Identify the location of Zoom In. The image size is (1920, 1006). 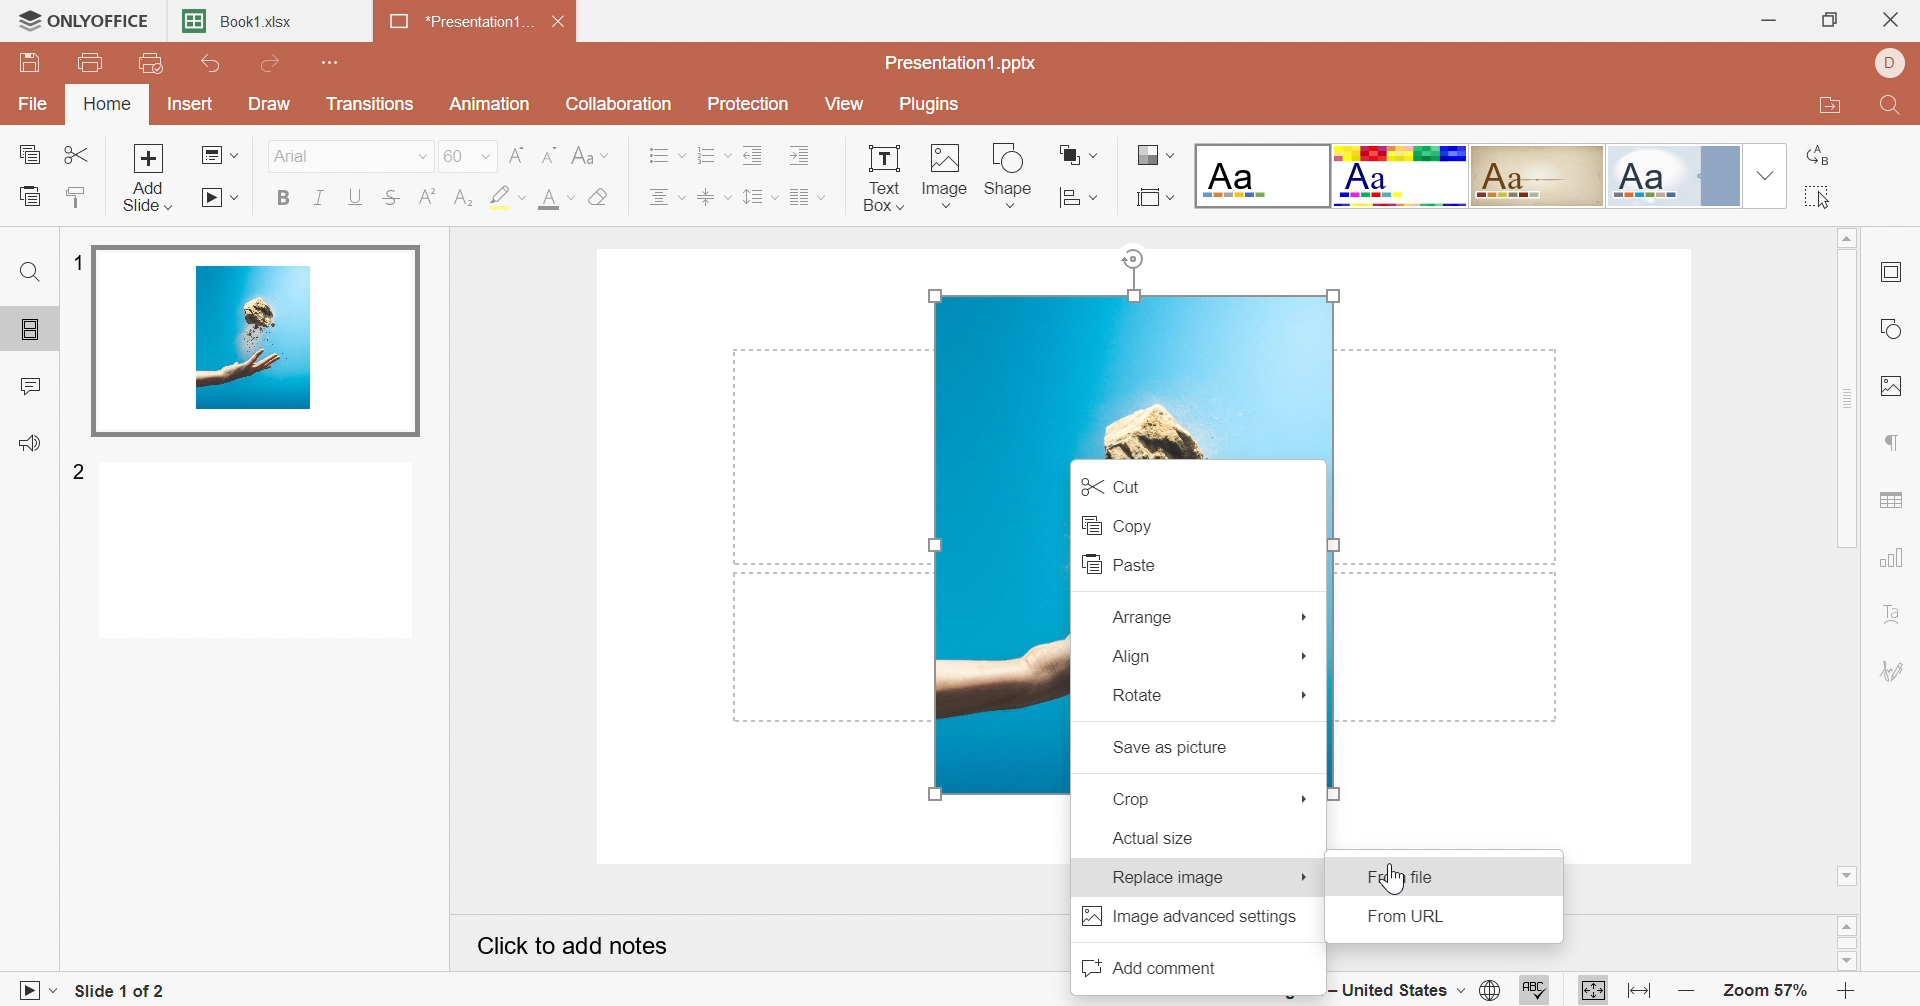
(1848, 990).